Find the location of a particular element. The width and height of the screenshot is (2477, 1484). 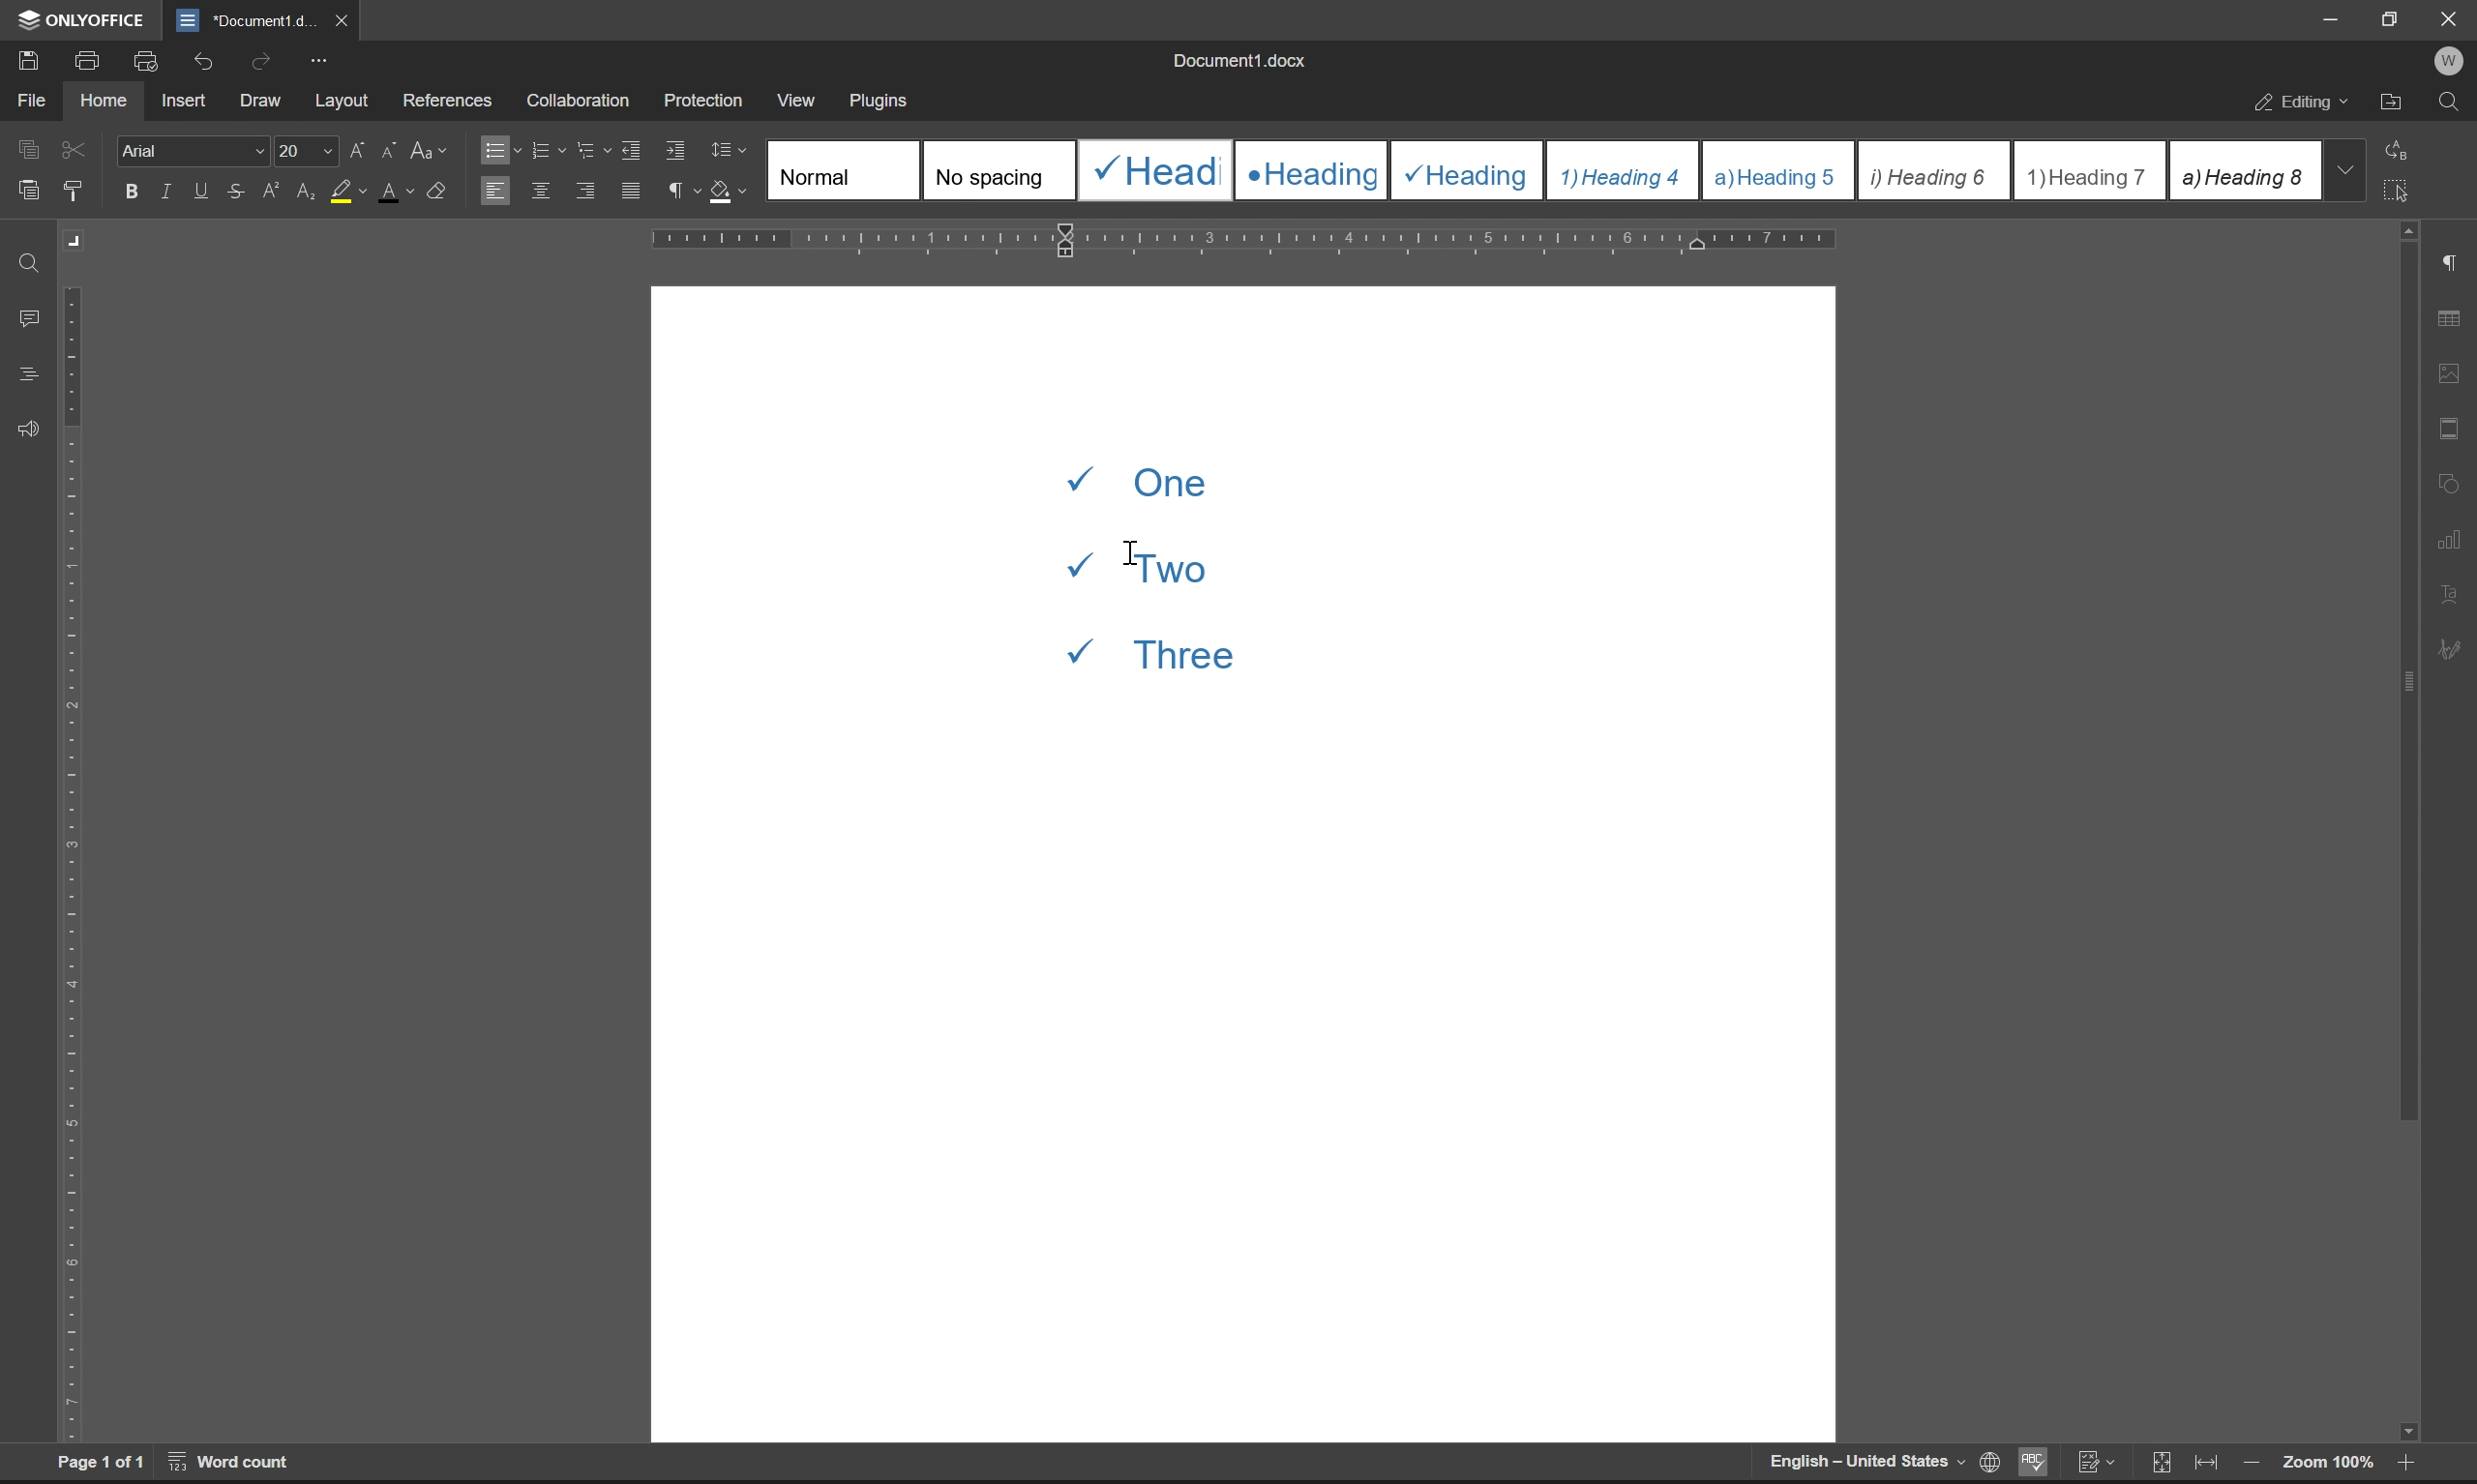

Heading 5 is located at coordinates (1779, 170).